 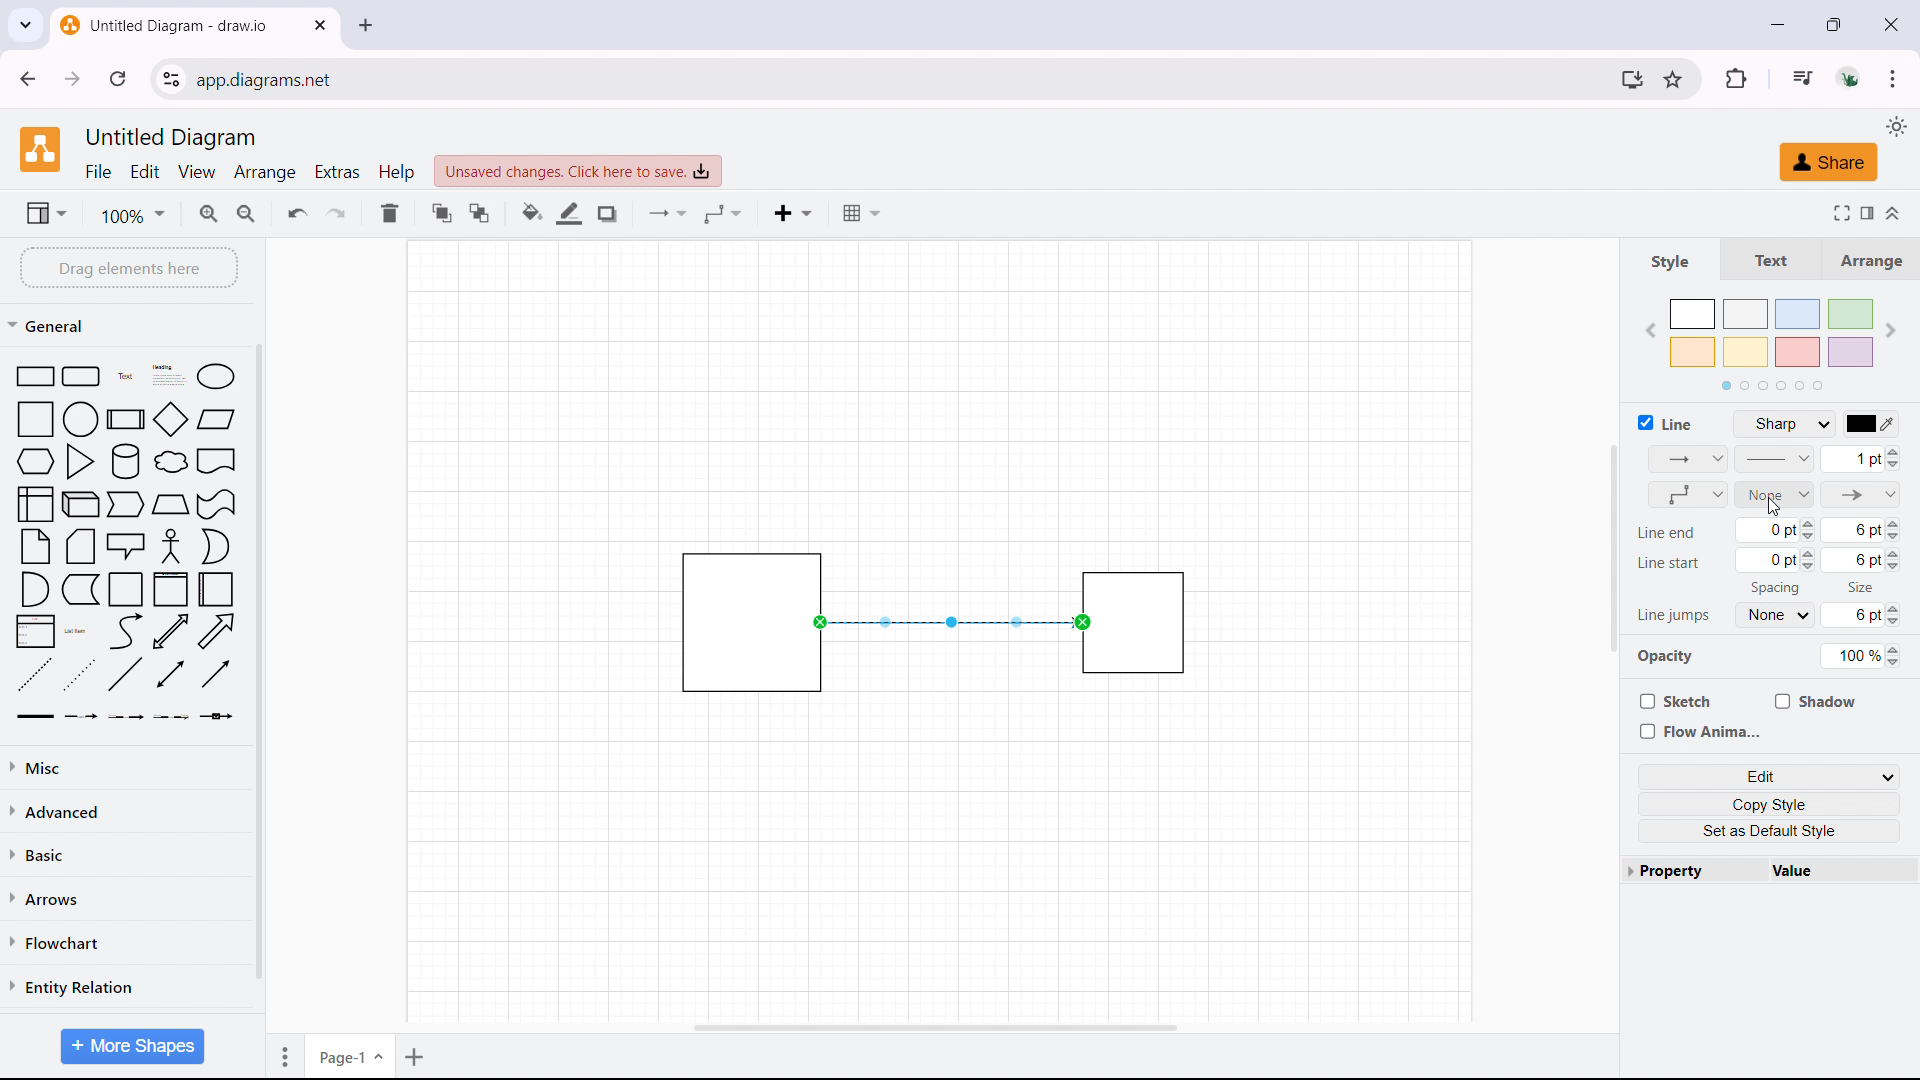 What do you see at coordinates (1821, 561) in the screenshot?
I see `line start size` at bounding box center [1821, 561].